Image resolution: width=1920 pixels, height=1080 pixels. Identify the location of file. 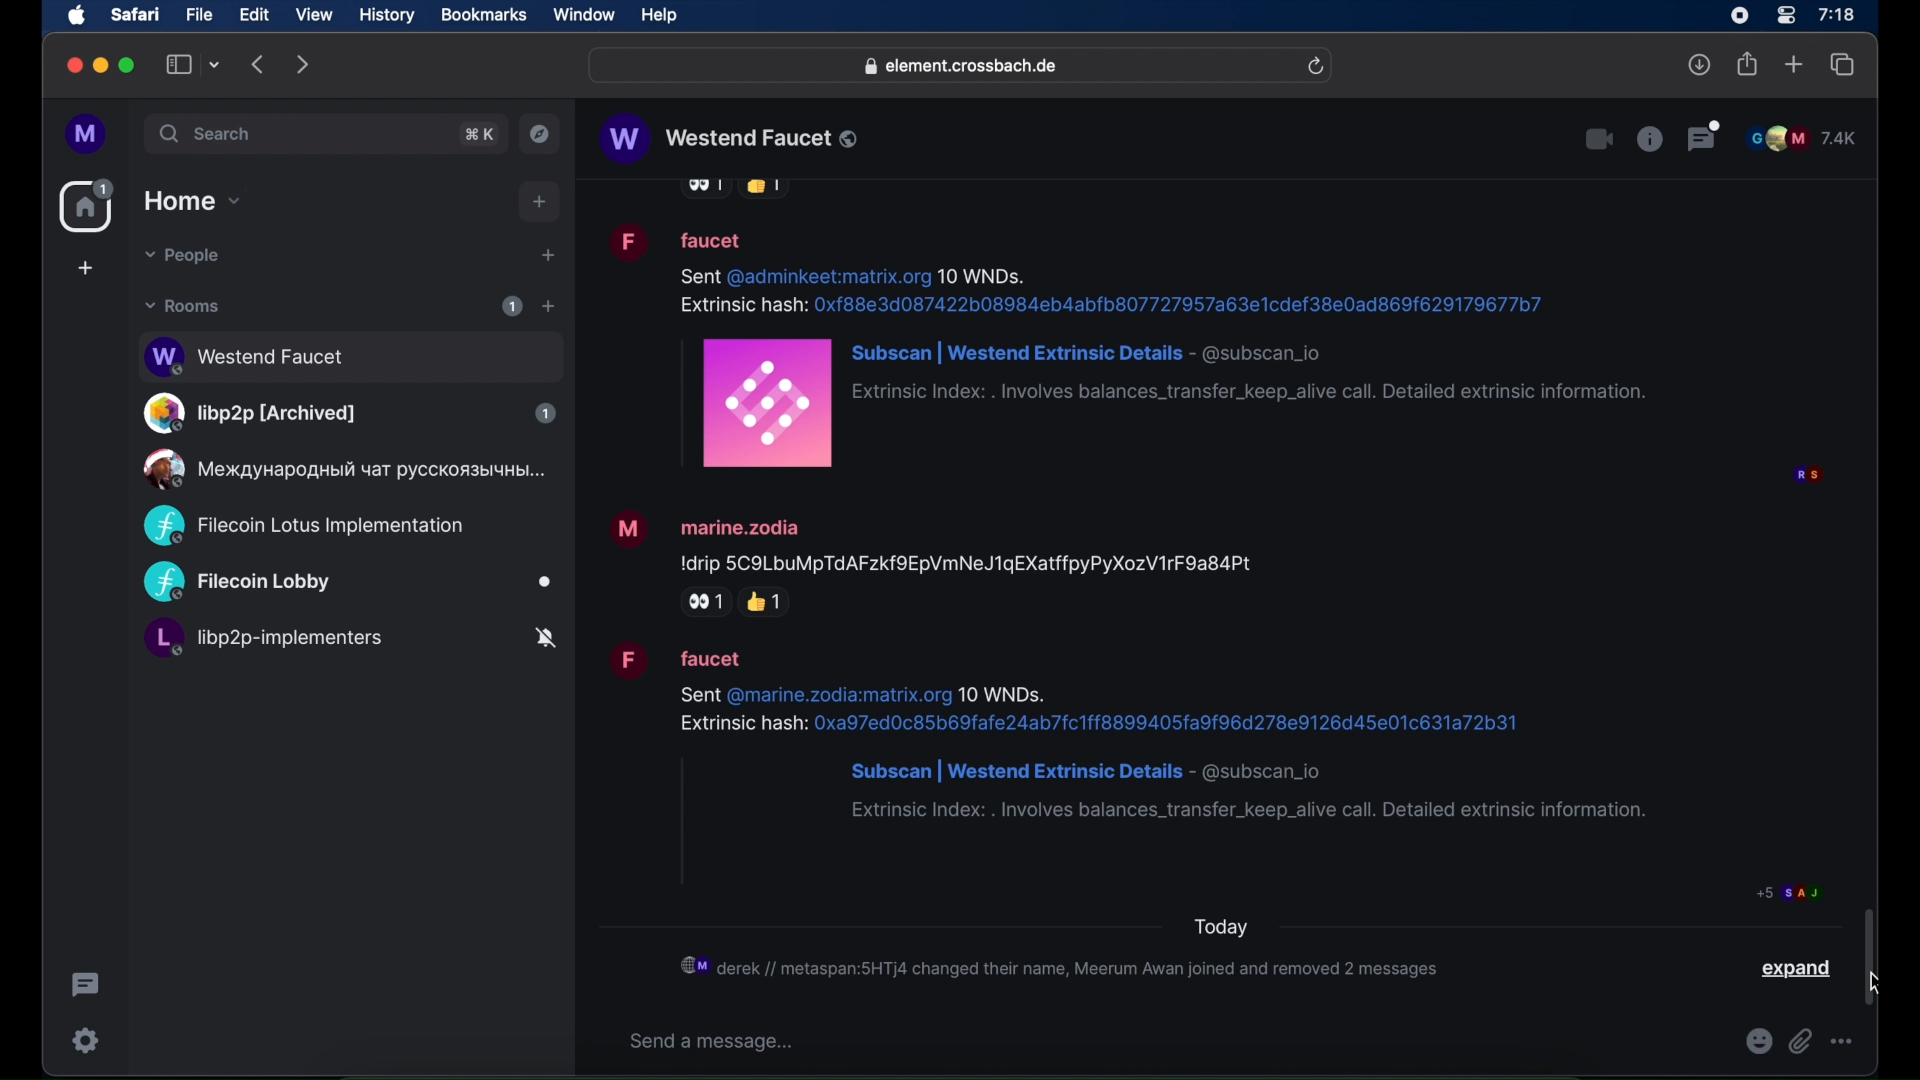
(199, 15).